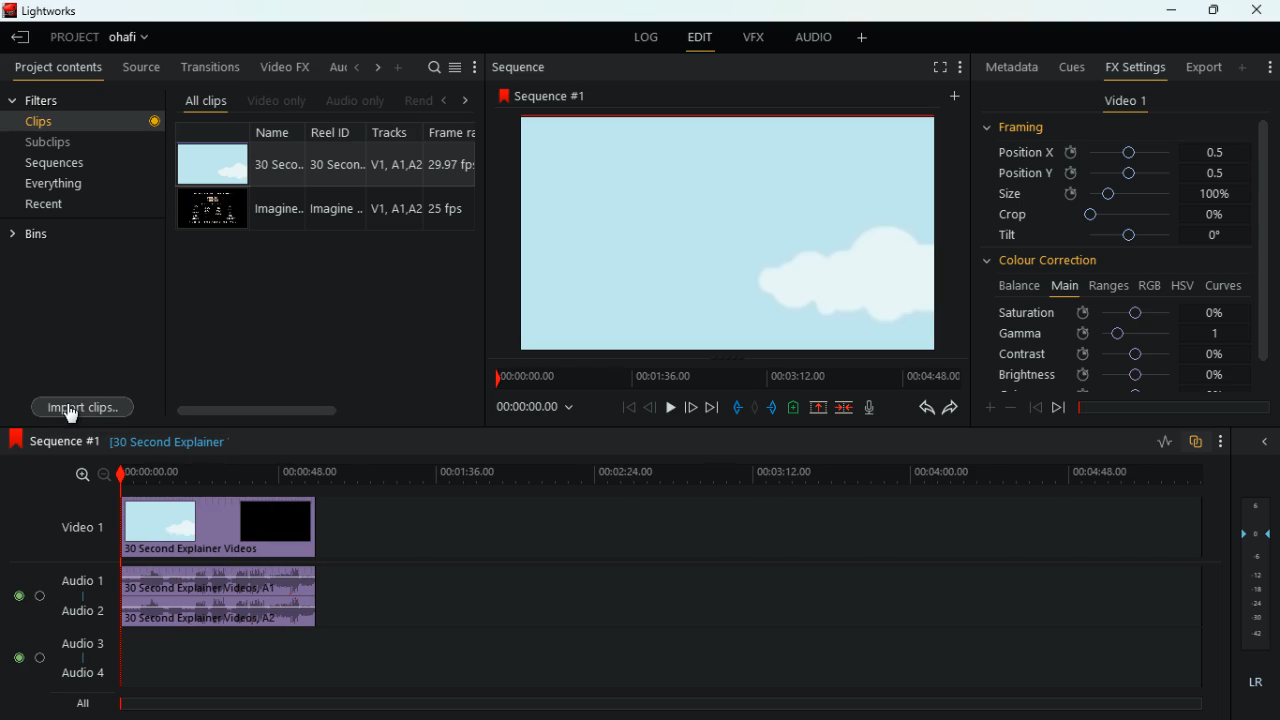 Image resolution: width=1280 pixels, height=720 pixels. I want to click on minimize, so click(1171, 12).